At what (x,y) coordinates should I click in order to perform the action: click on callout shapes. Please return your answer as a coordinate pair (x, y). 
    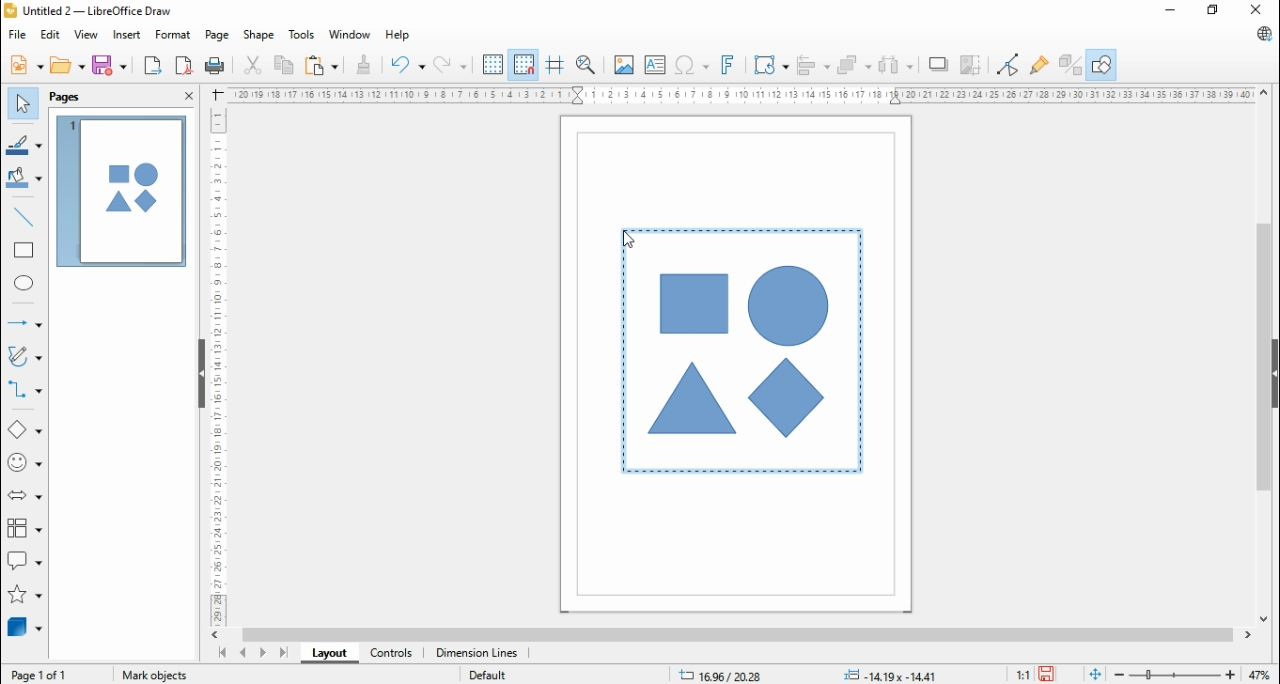
    Looking at the image, I should click on (25, 560).